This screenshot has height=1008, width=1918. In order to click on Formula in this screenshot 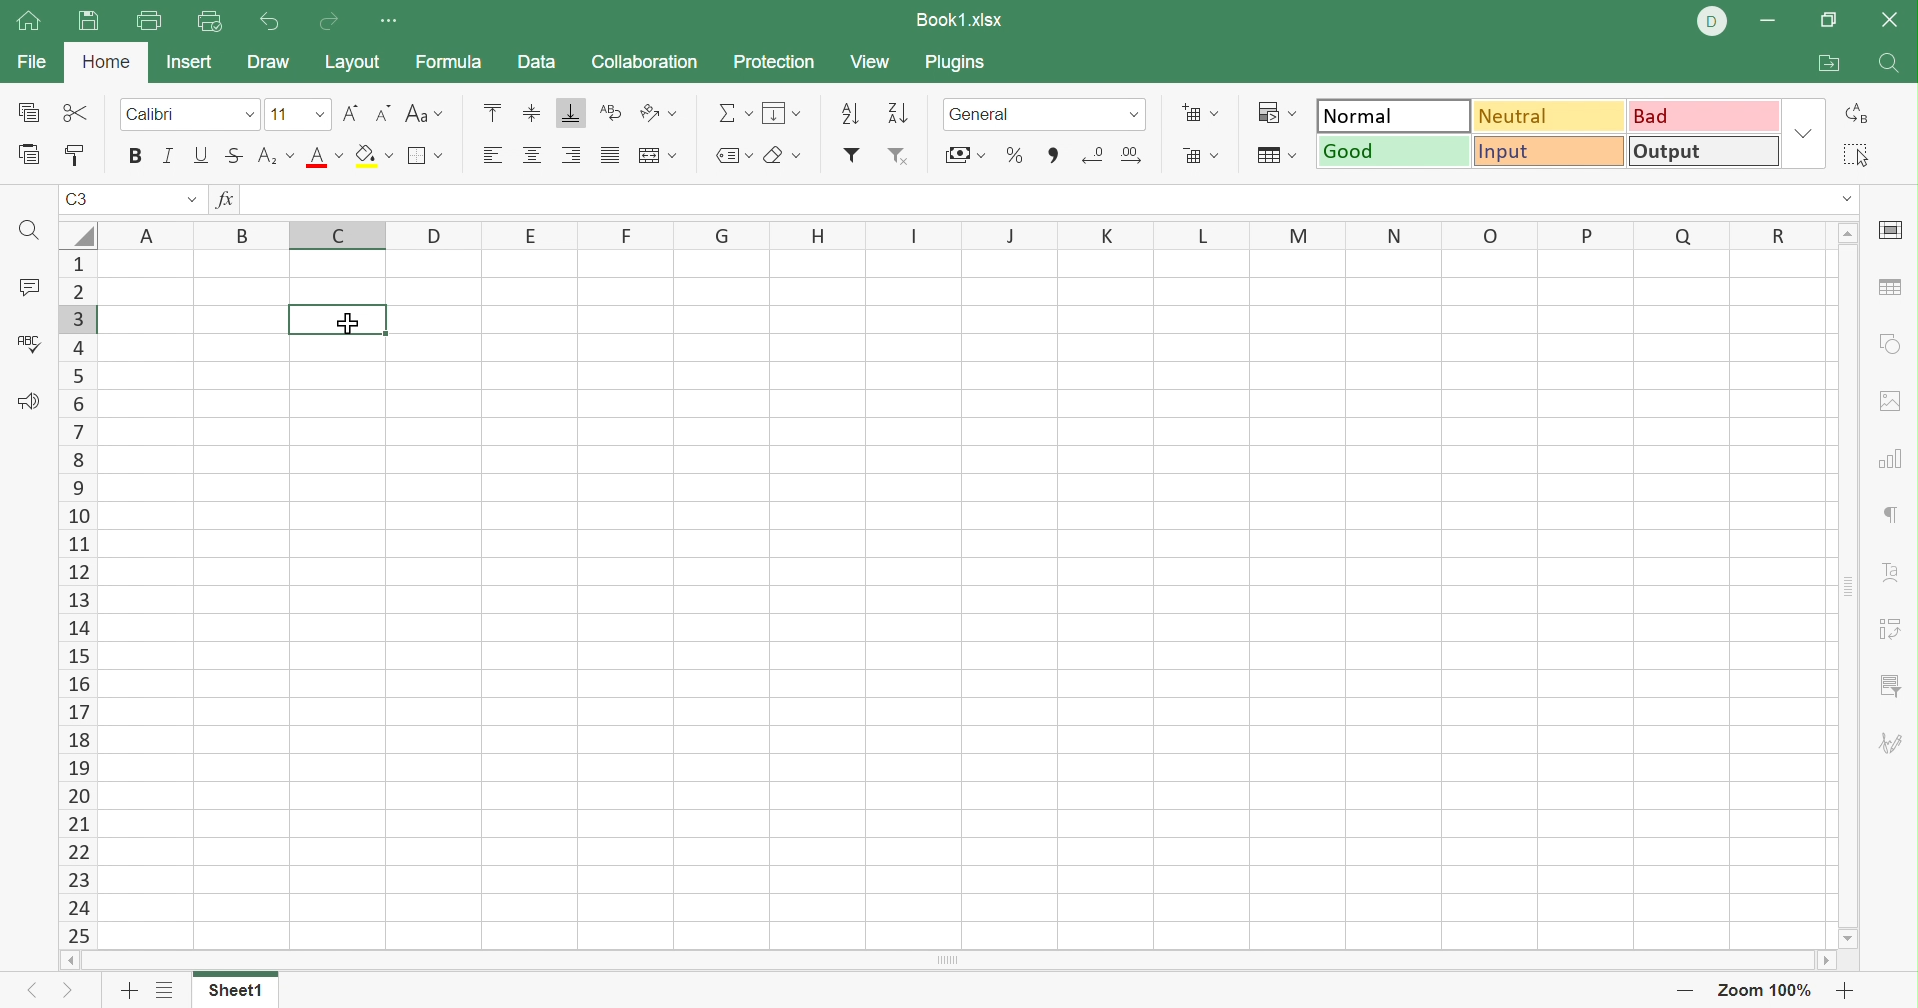, I will do `click(453, 61)`.